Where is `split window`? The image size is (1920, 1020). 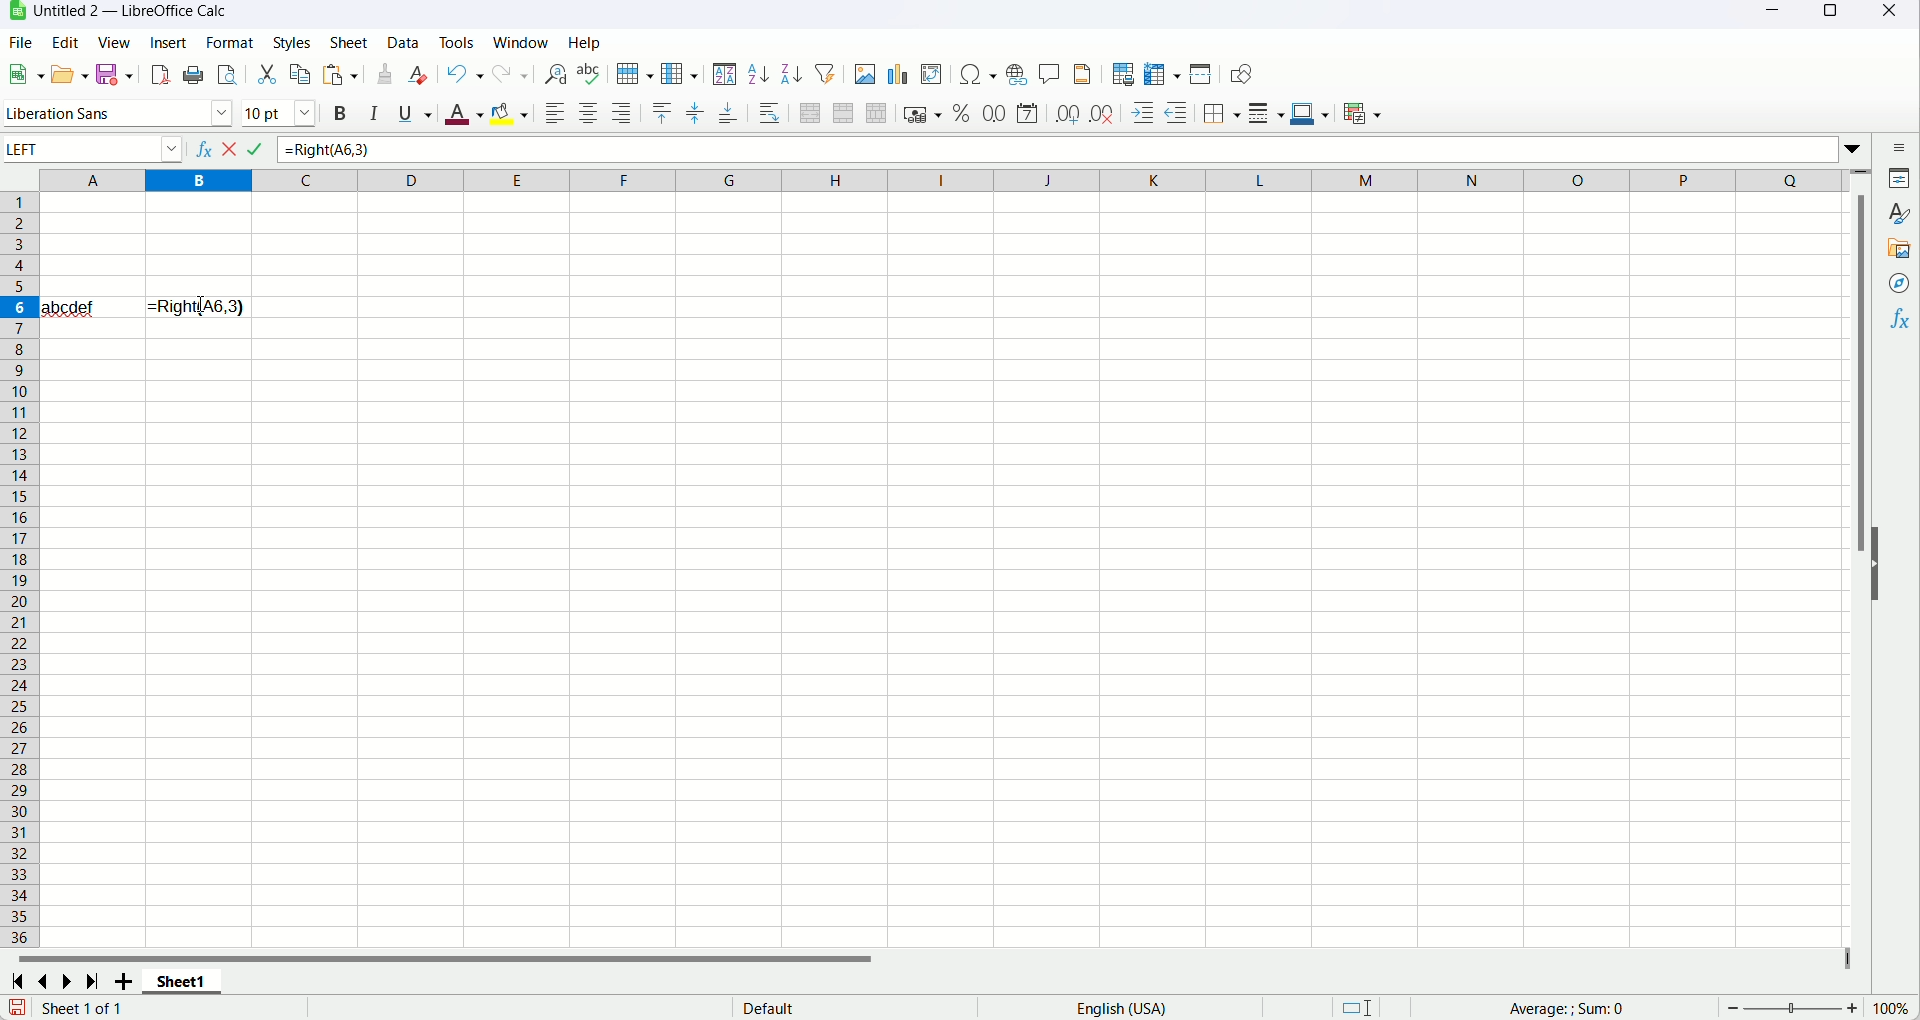 split window is located at coordinates (1203, 73).